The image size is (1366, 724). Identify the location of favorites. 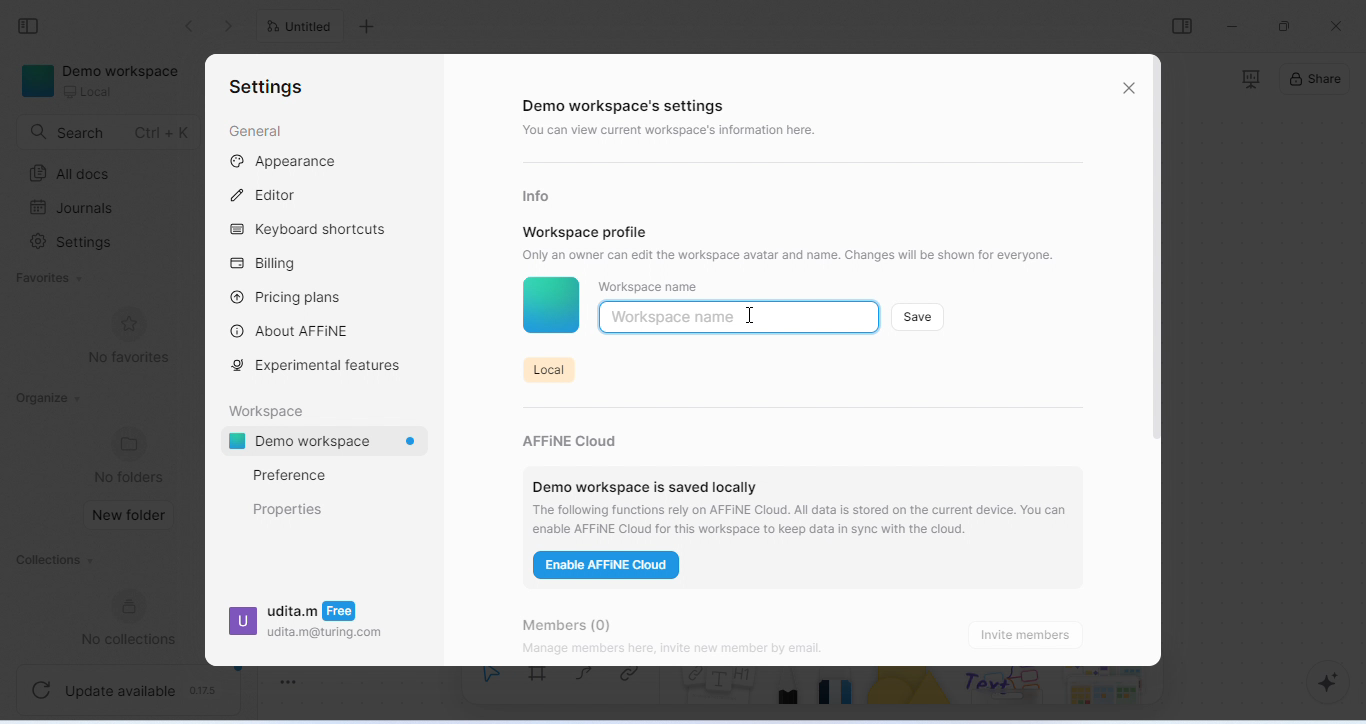
(53, 279).